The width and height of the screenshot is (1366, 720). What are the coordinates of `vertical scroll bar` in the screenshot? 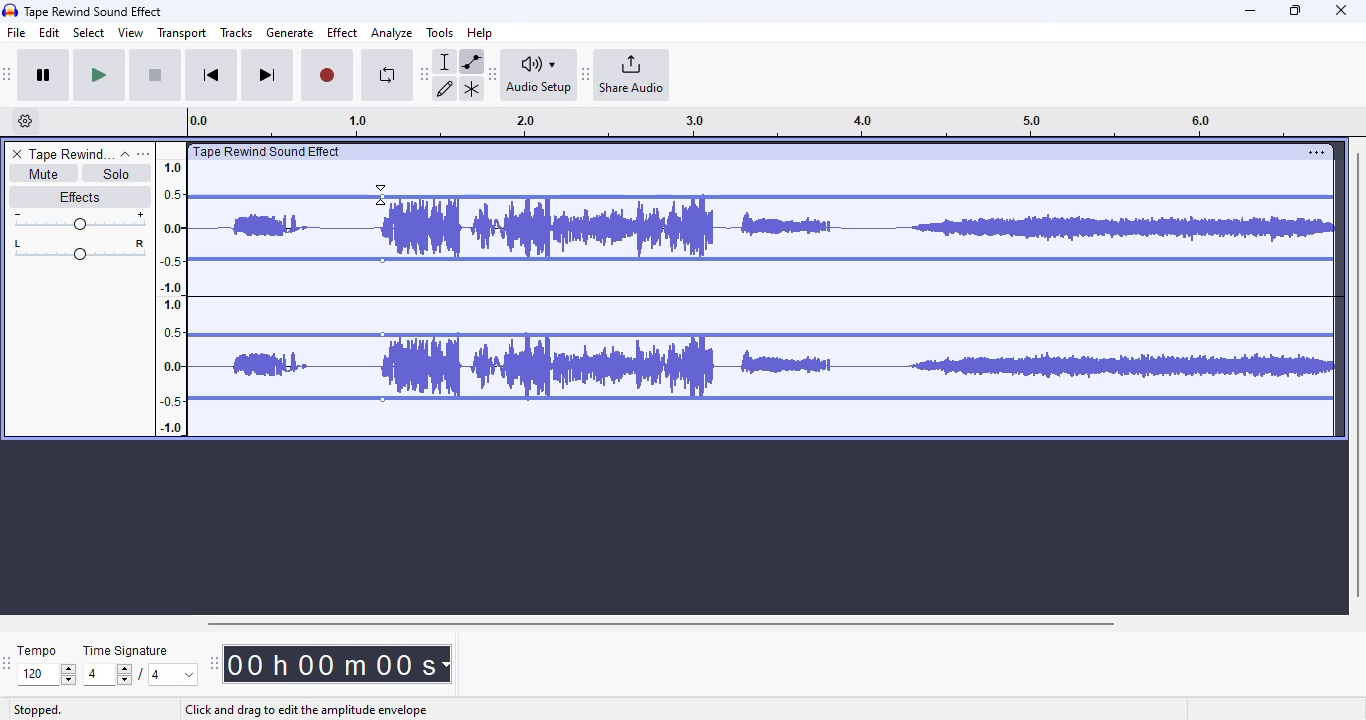 It's located at (1357, 372).